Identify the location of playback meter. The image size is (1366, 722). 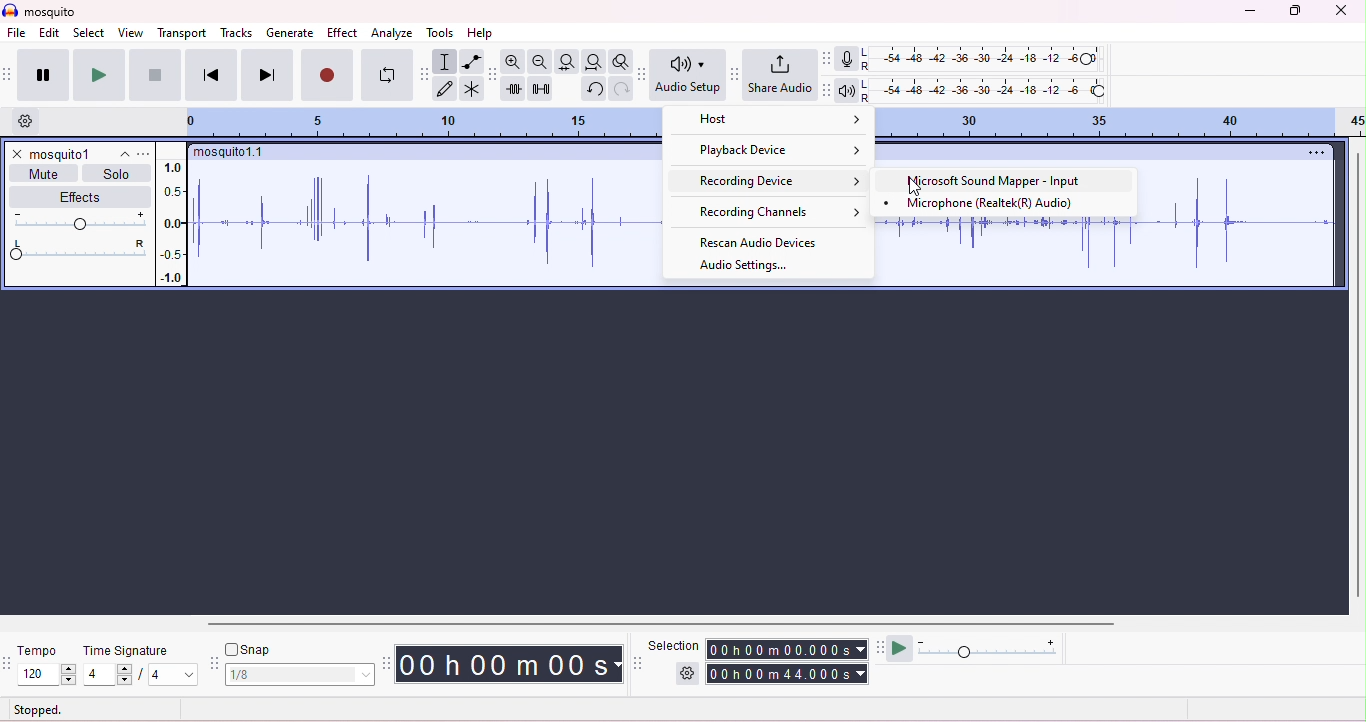
(846, 92).